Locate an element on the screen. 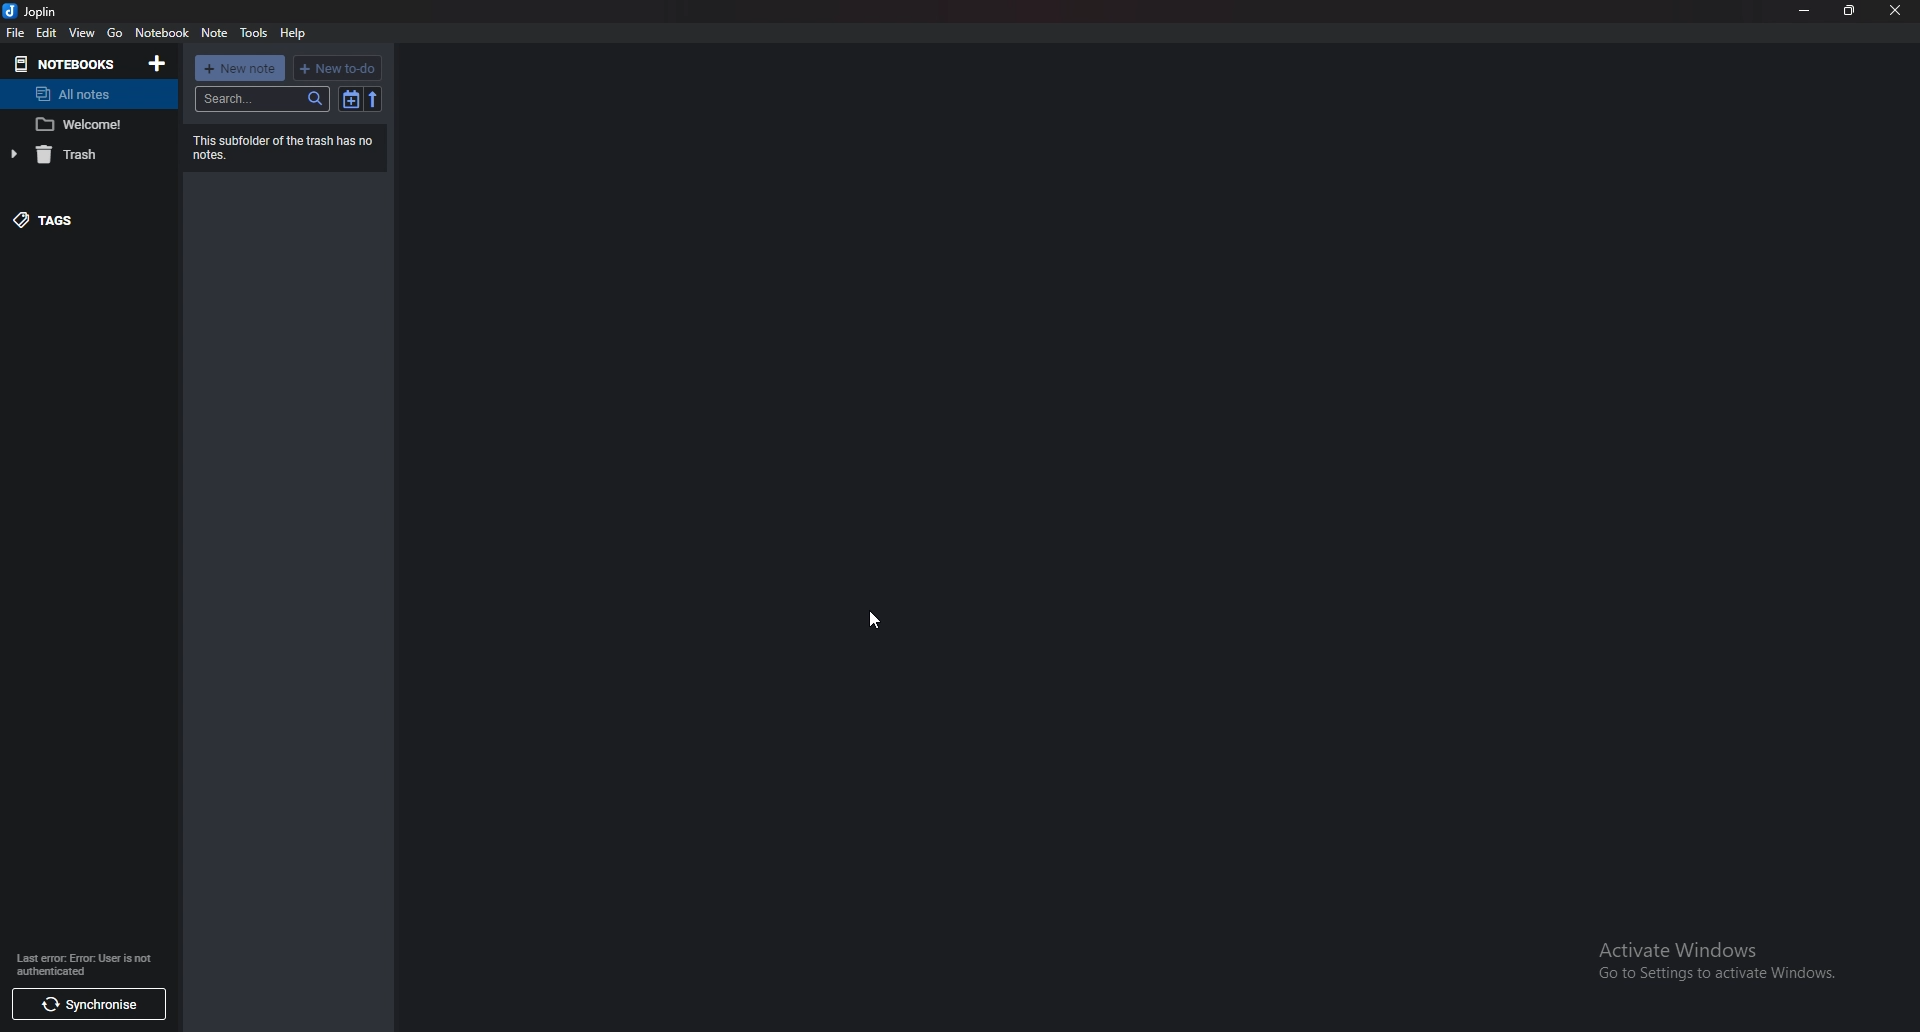 Image resolution: width=1920 pixels, height=1032 pixels. go is located at coordinates (116, 33).